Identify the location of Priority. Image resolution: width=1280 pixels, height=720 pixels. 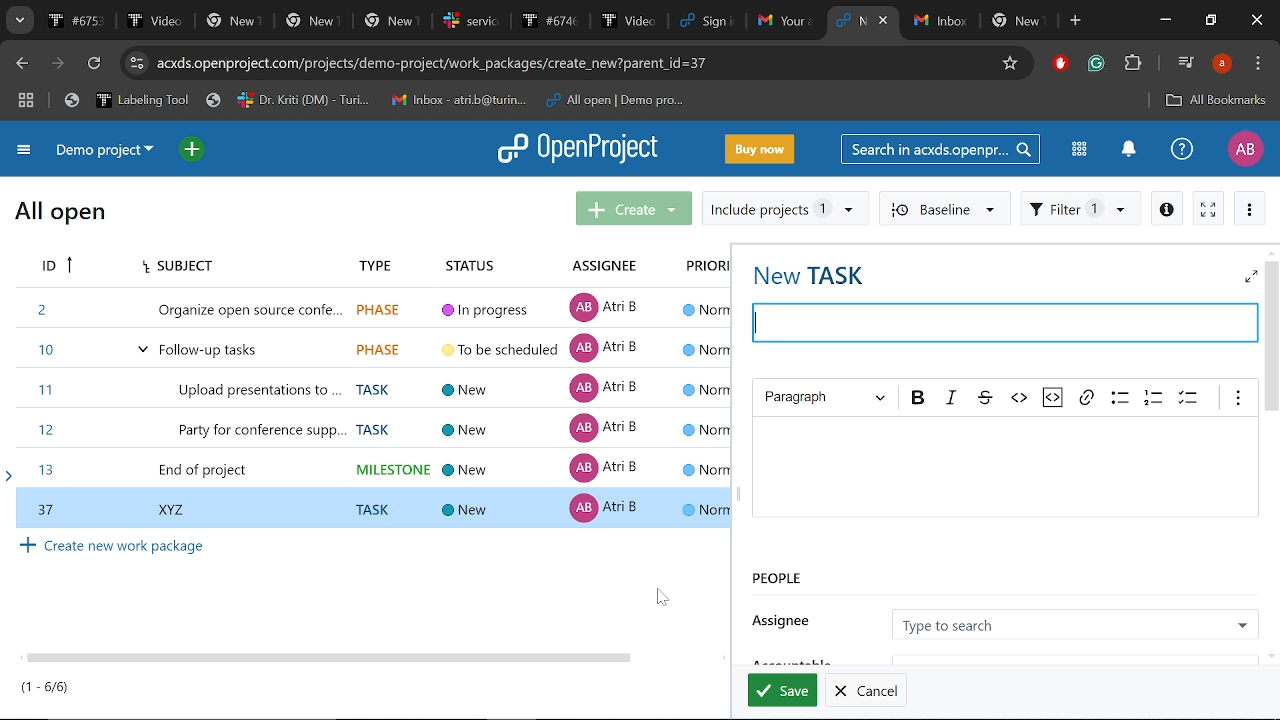
(702, 267).